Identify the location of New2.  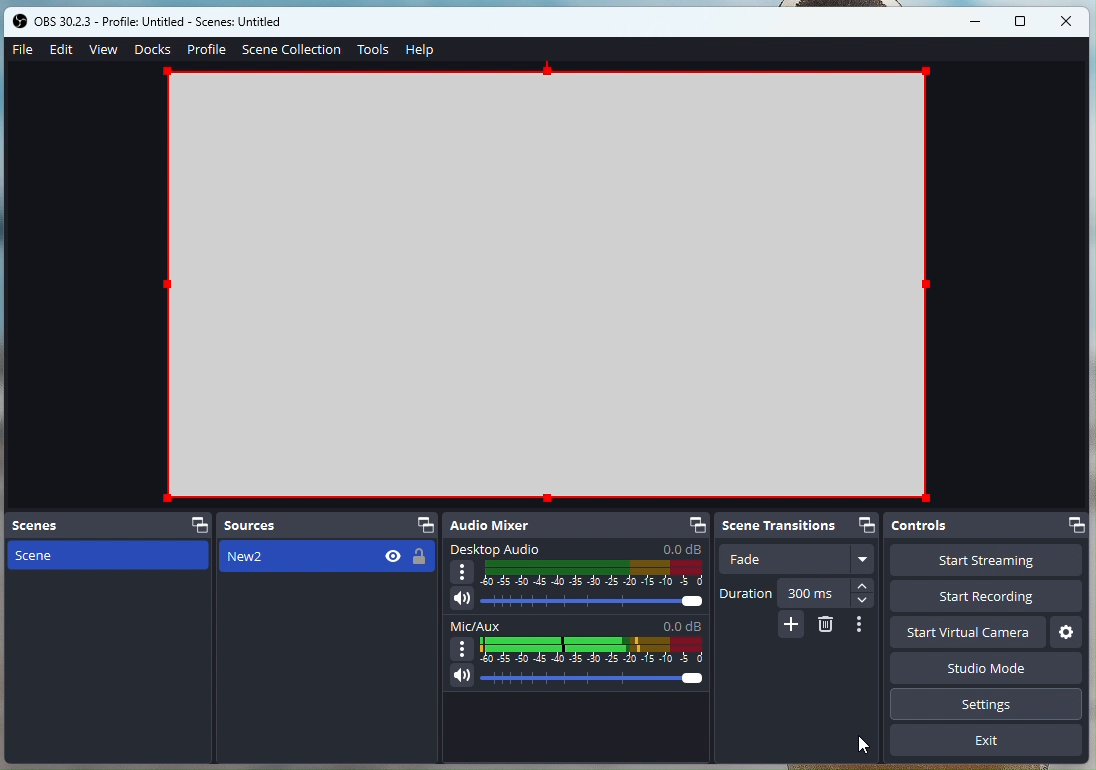
(327, 555).